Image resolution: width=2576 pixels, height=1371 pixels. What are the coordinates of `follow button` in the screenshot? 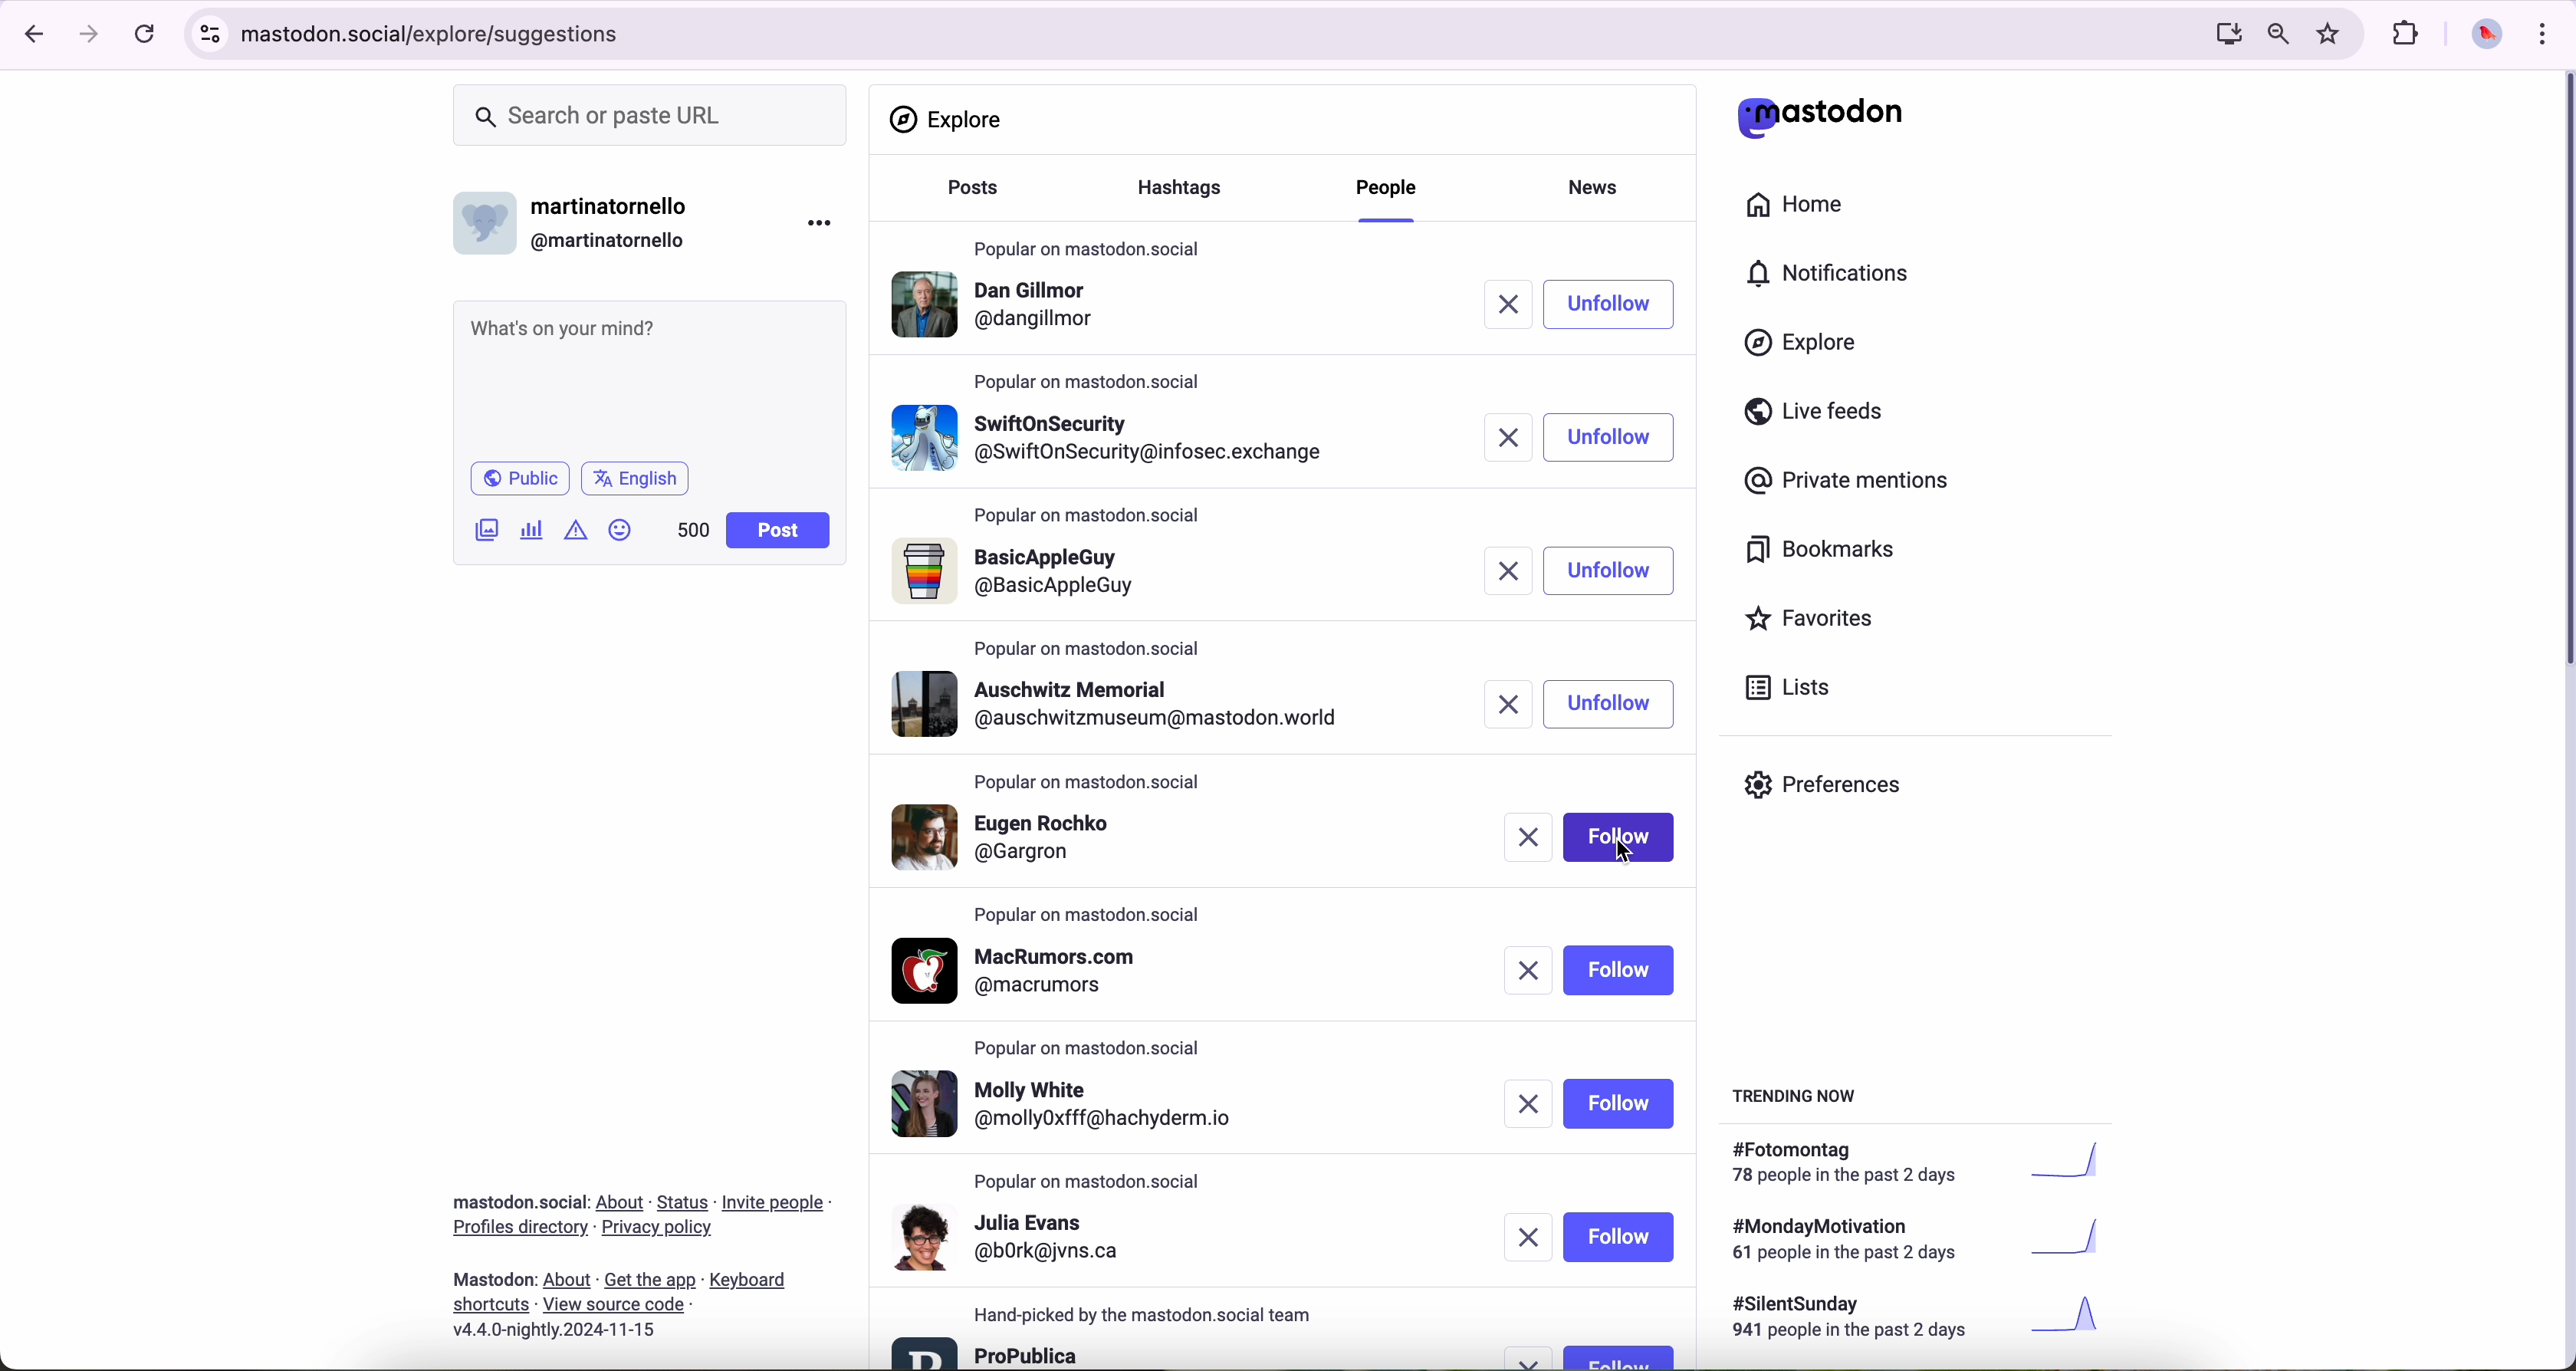 It's located at (1623, 836).